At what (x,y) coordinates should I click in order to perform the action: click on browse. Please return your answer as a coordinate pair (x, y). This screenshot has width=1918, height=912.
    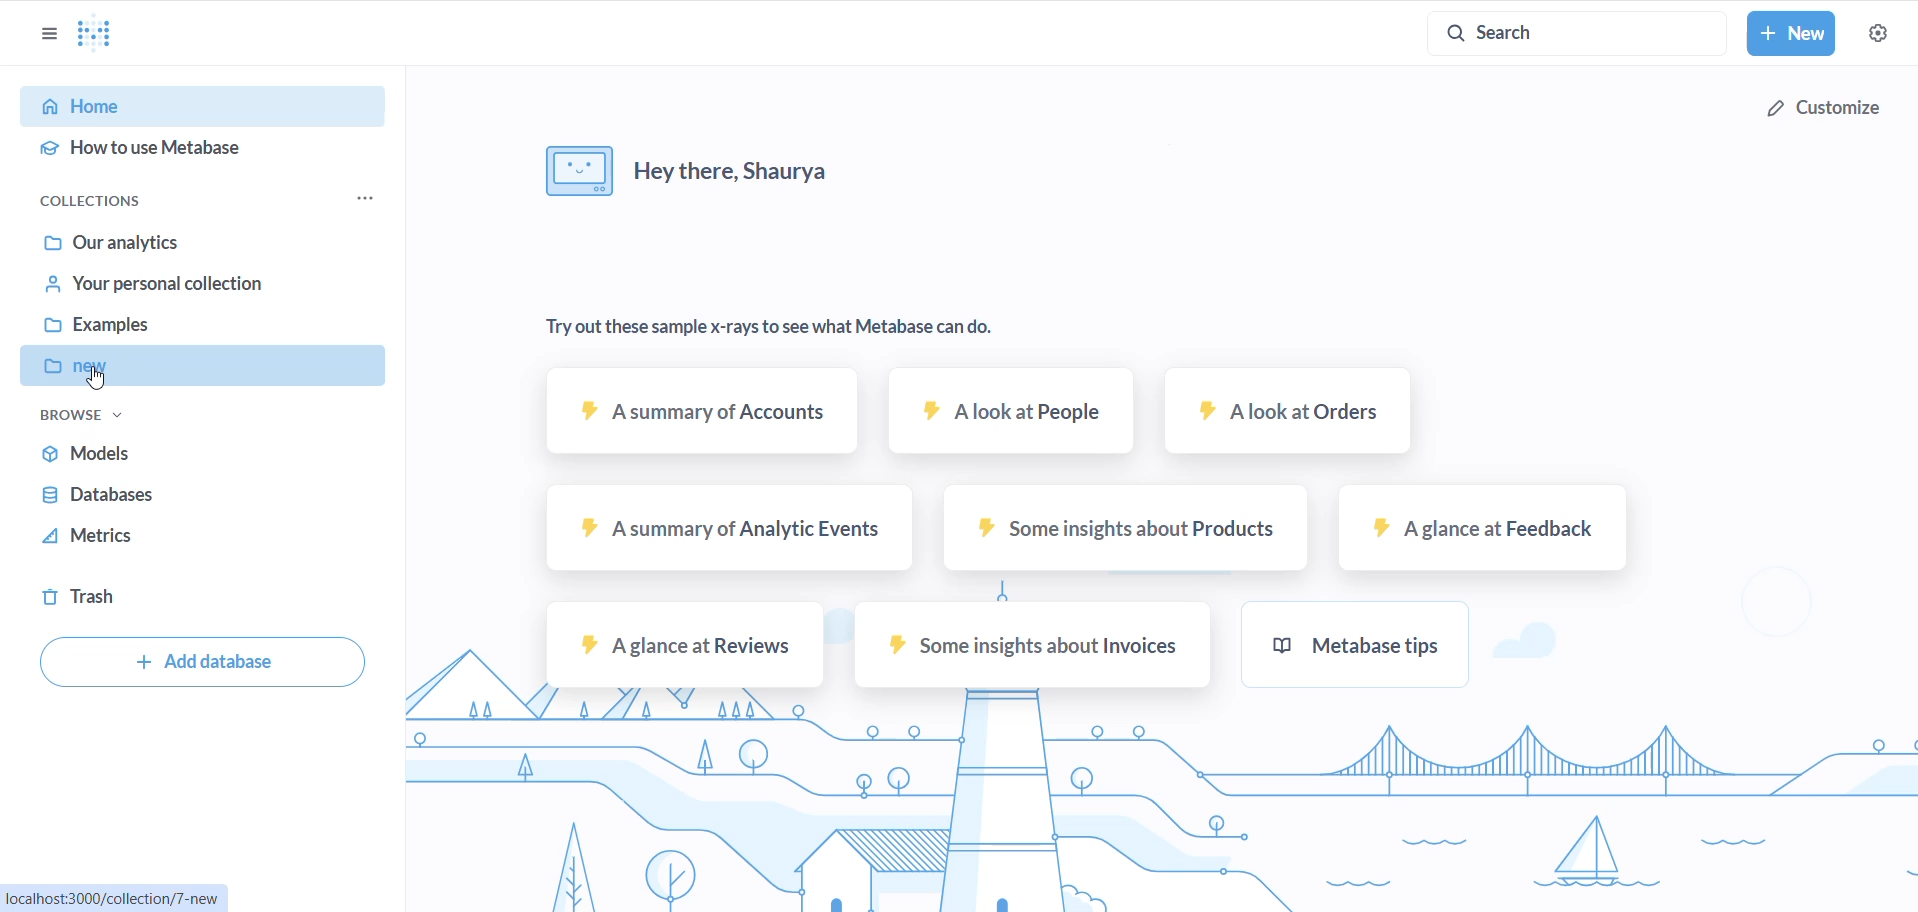
    Looking at the image, I should click on (83, 420).